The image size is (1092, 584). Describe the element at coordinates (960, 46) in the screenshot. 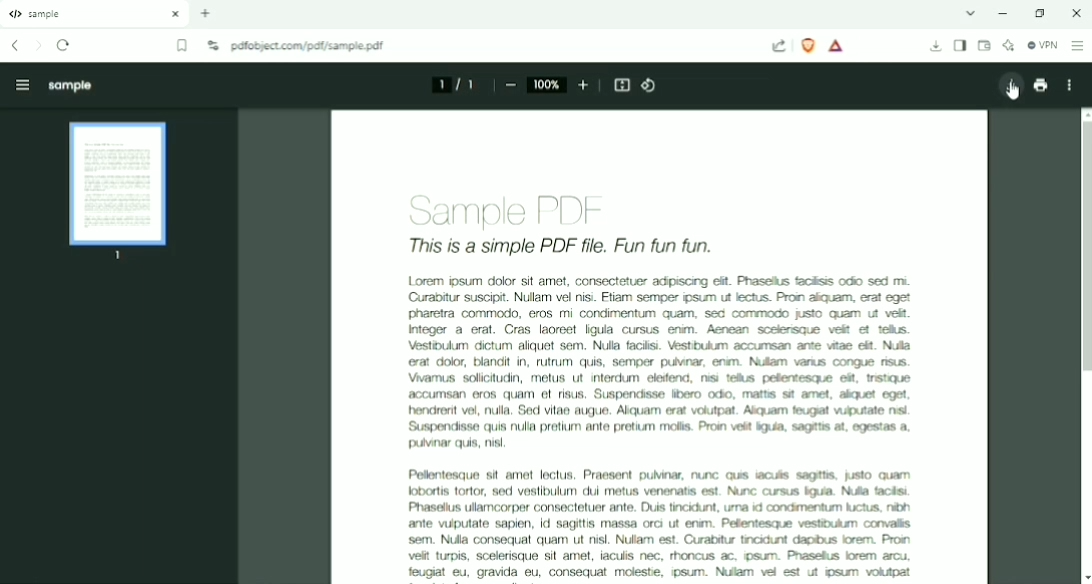

I see `Show sidebar` at that location.